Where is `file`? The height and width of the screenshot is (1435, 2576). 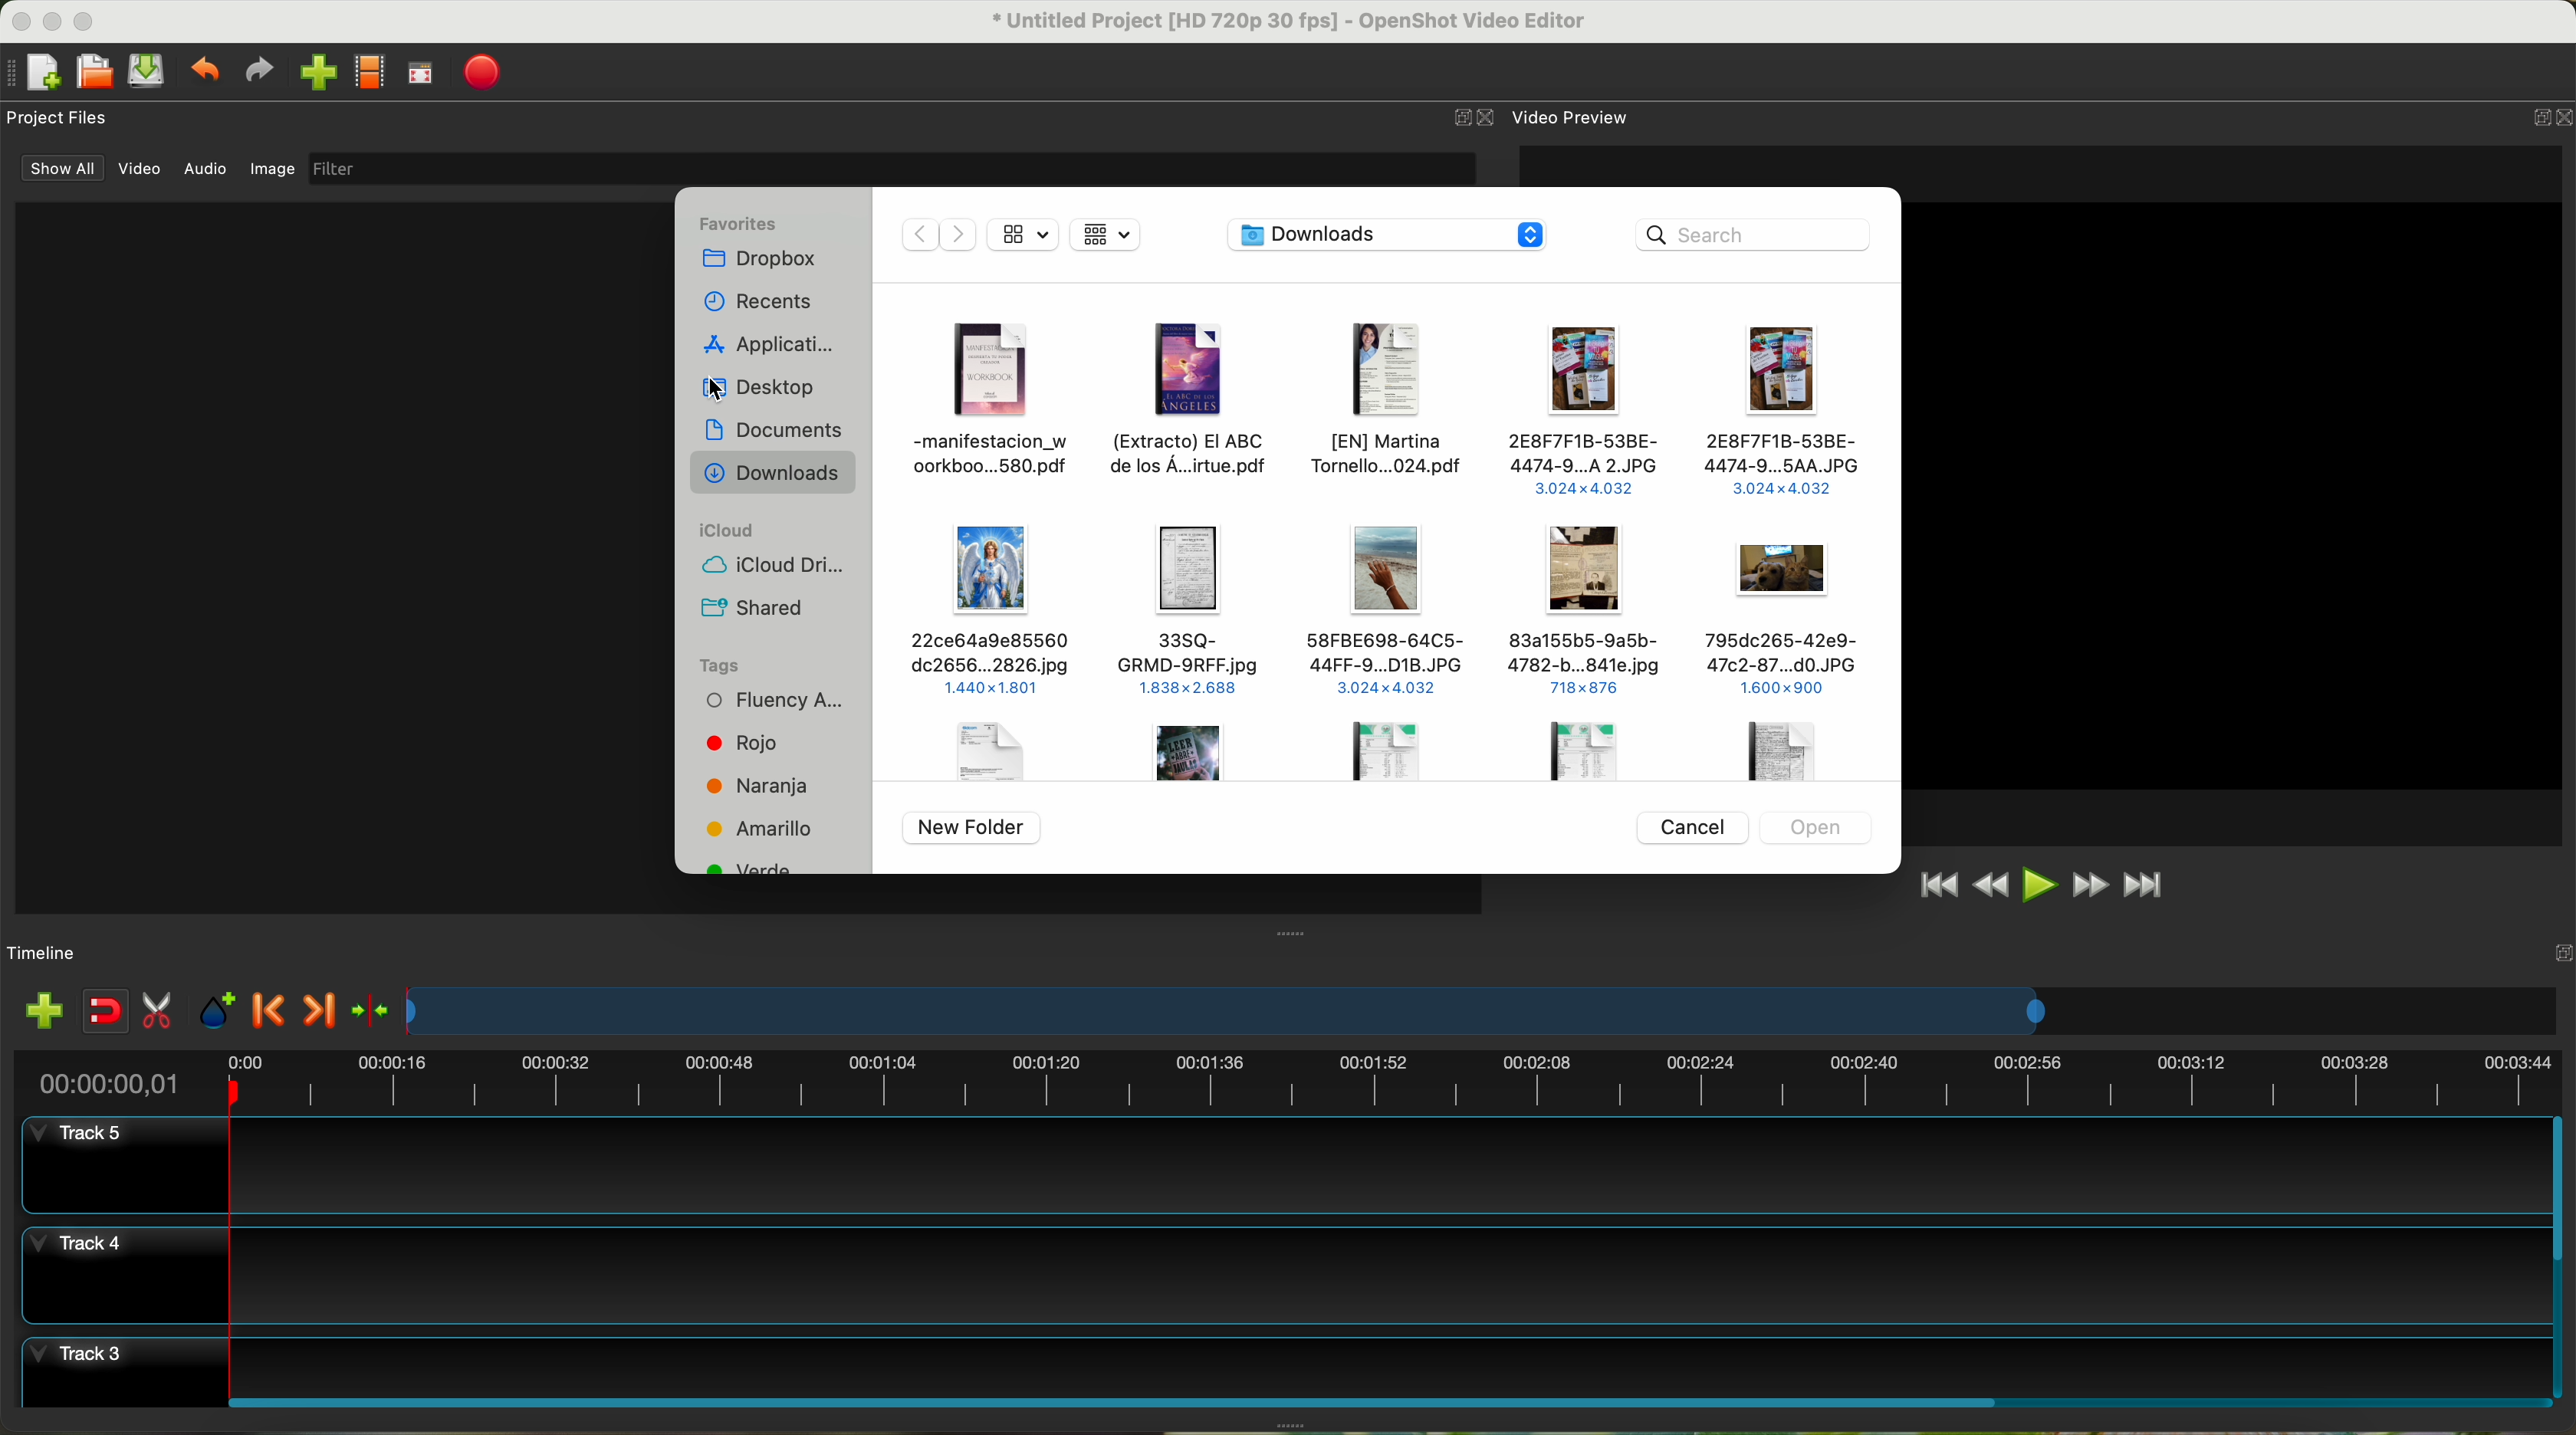 file is located at coordinates (1389, 401).